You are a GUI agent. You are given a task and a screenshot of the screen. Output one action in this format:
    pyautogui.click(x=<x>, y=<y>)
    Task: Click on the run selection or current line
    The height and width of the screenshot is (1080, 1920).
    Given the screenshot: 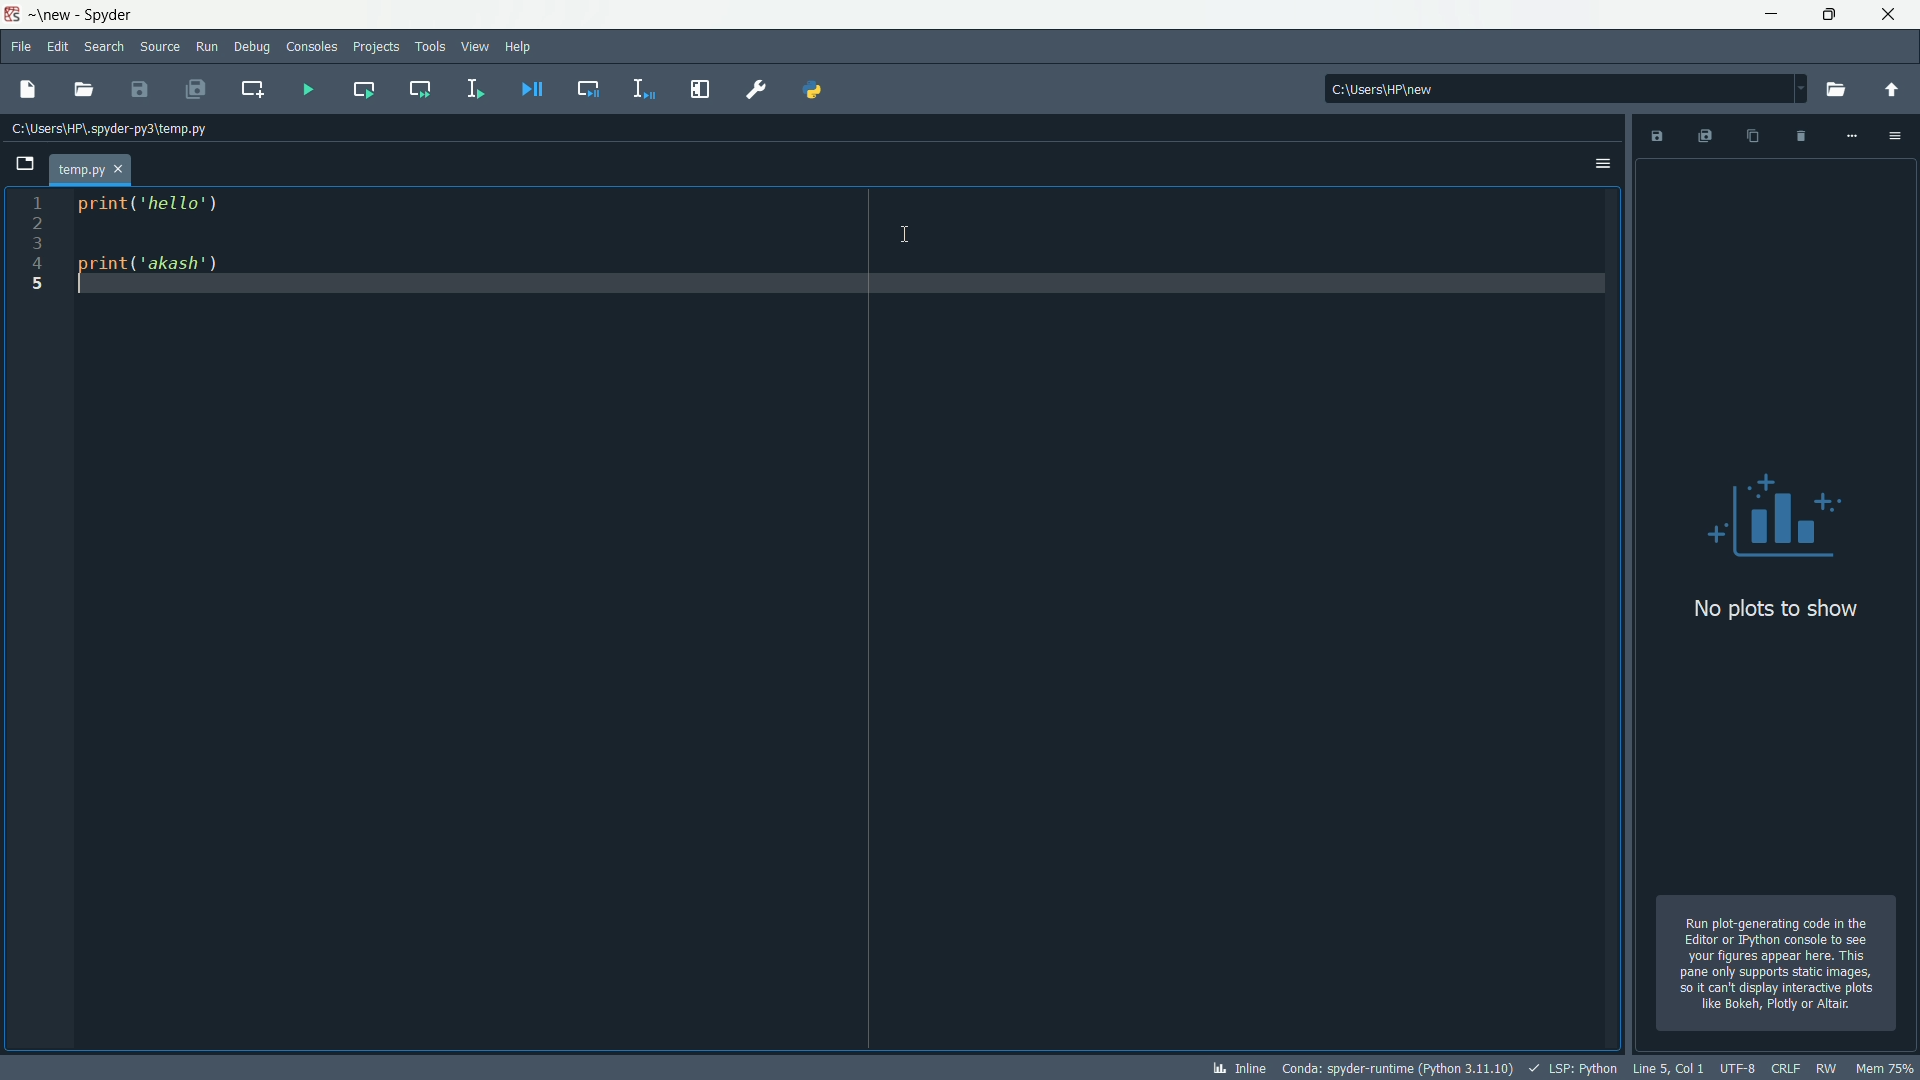 What is the action you would take?
    pyautogui.click(x=477, y=88)
    